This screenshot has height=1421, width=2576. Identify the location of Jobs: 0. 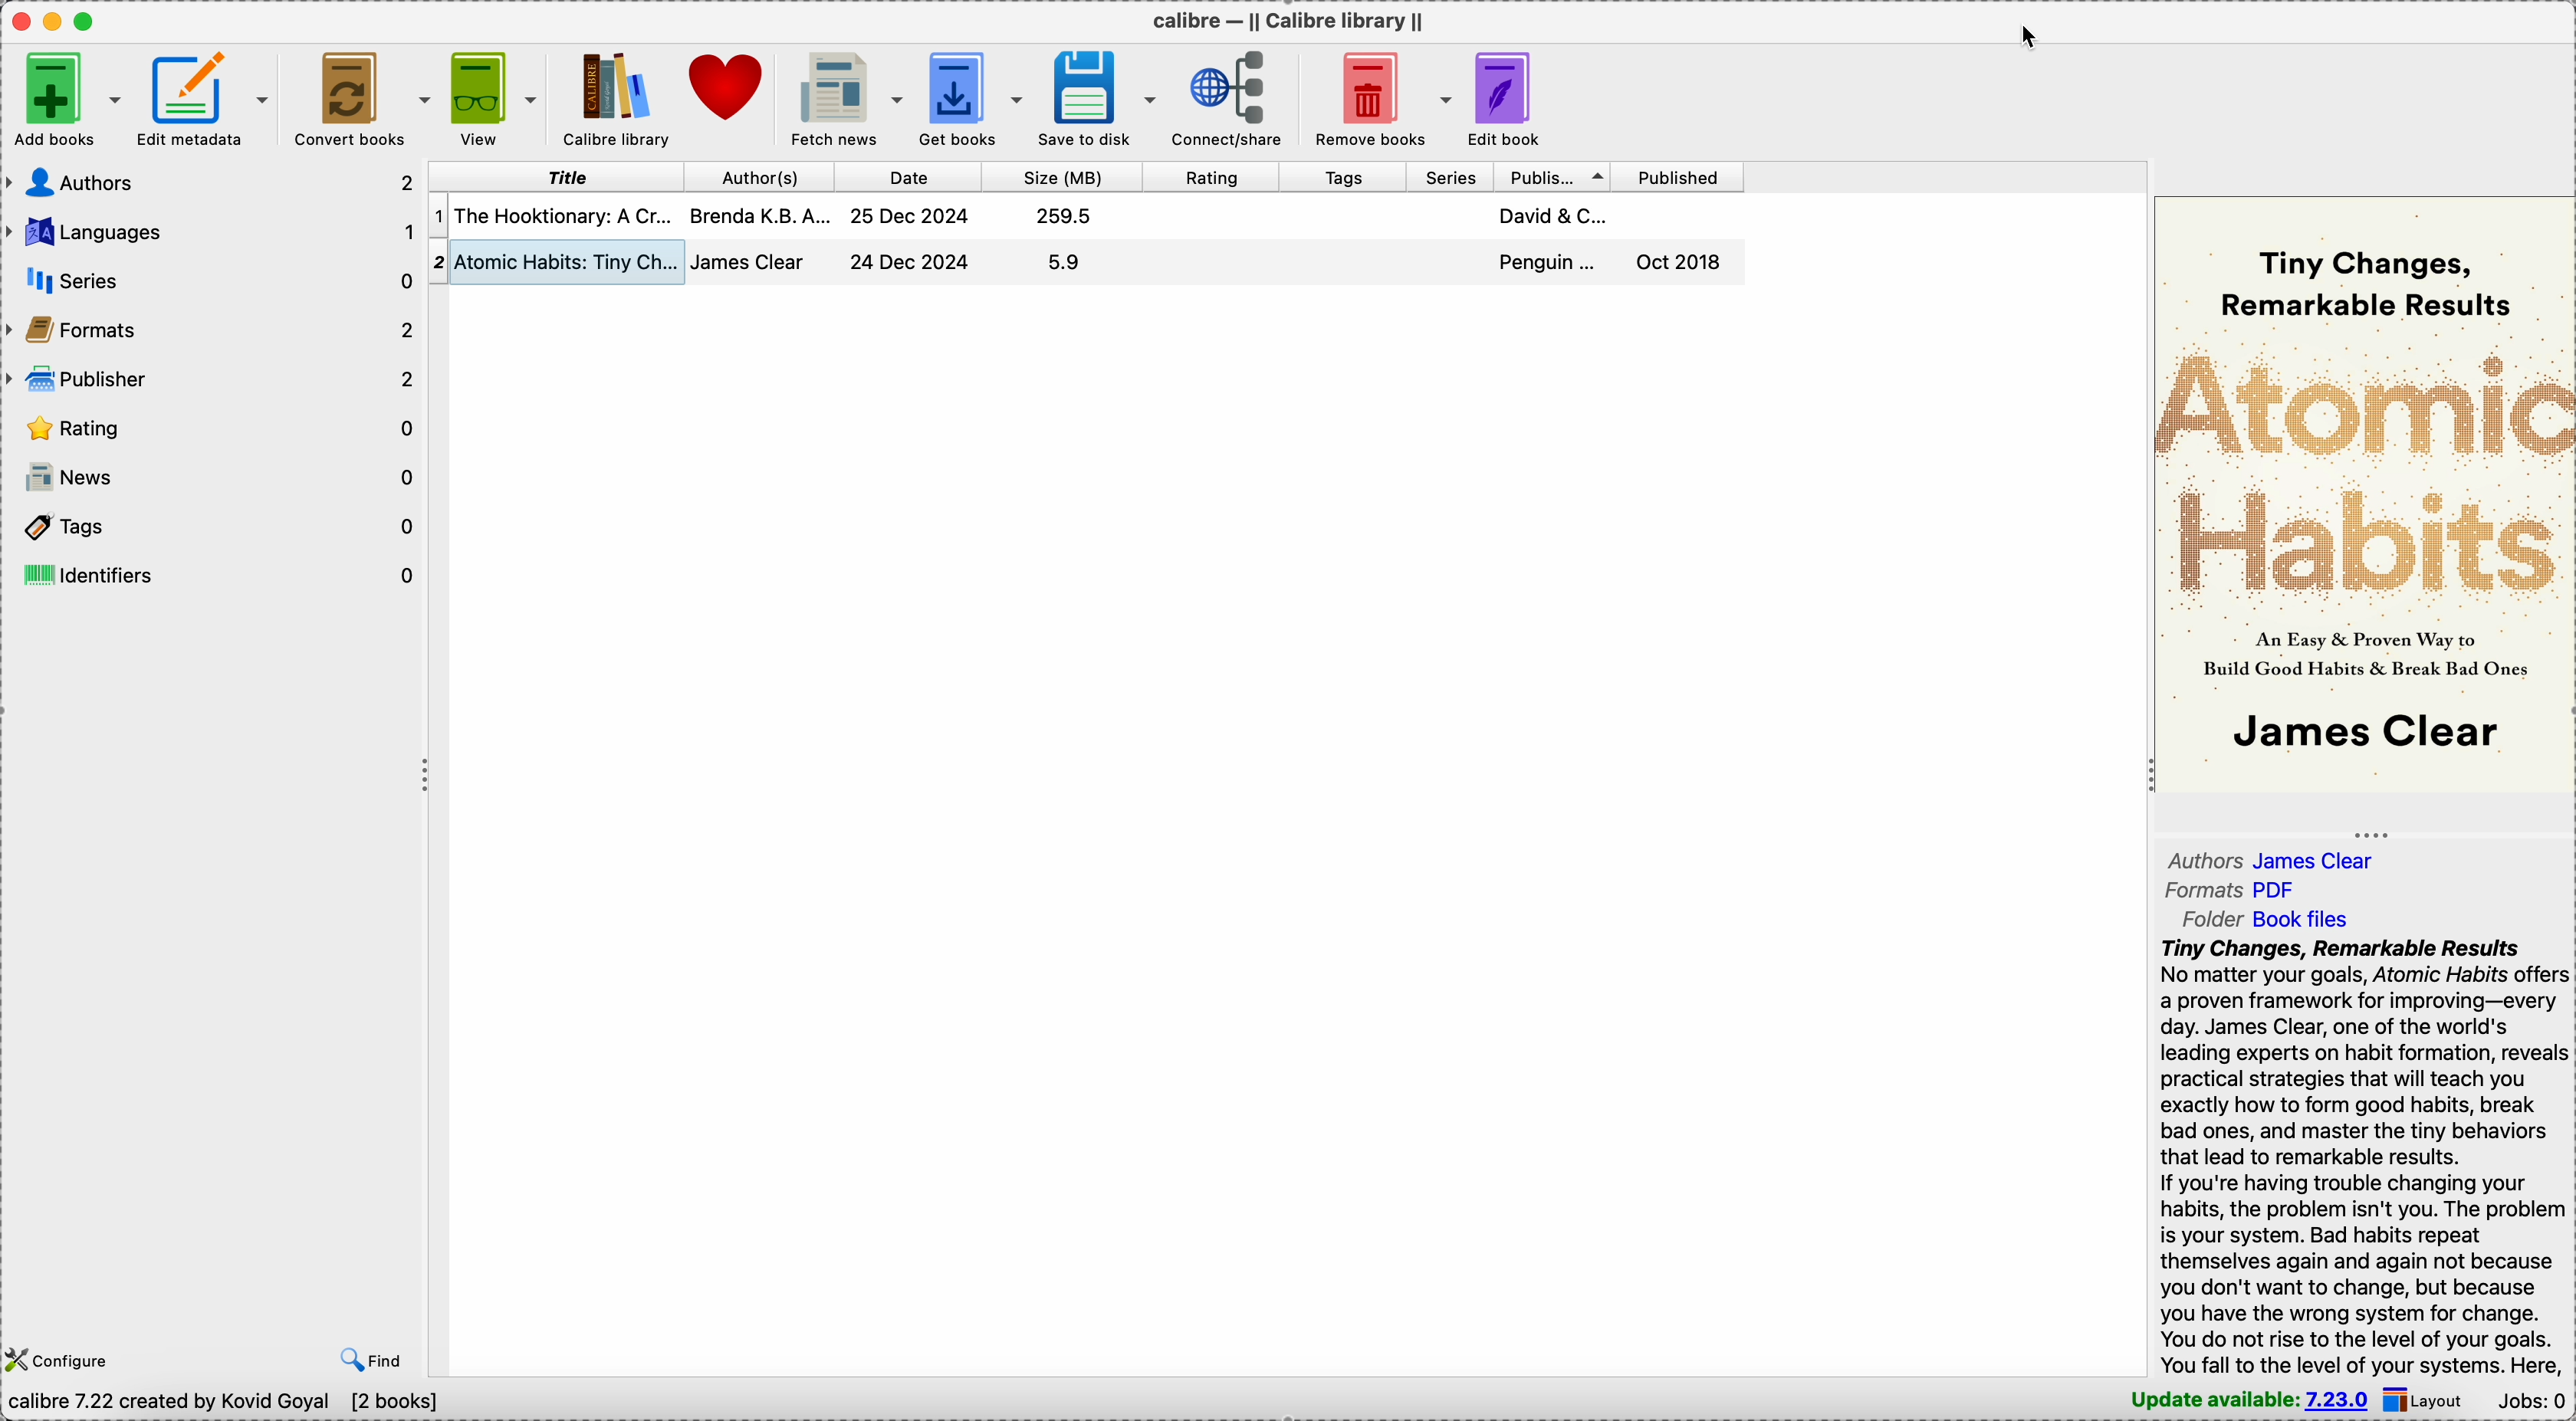
(2536, 1401).